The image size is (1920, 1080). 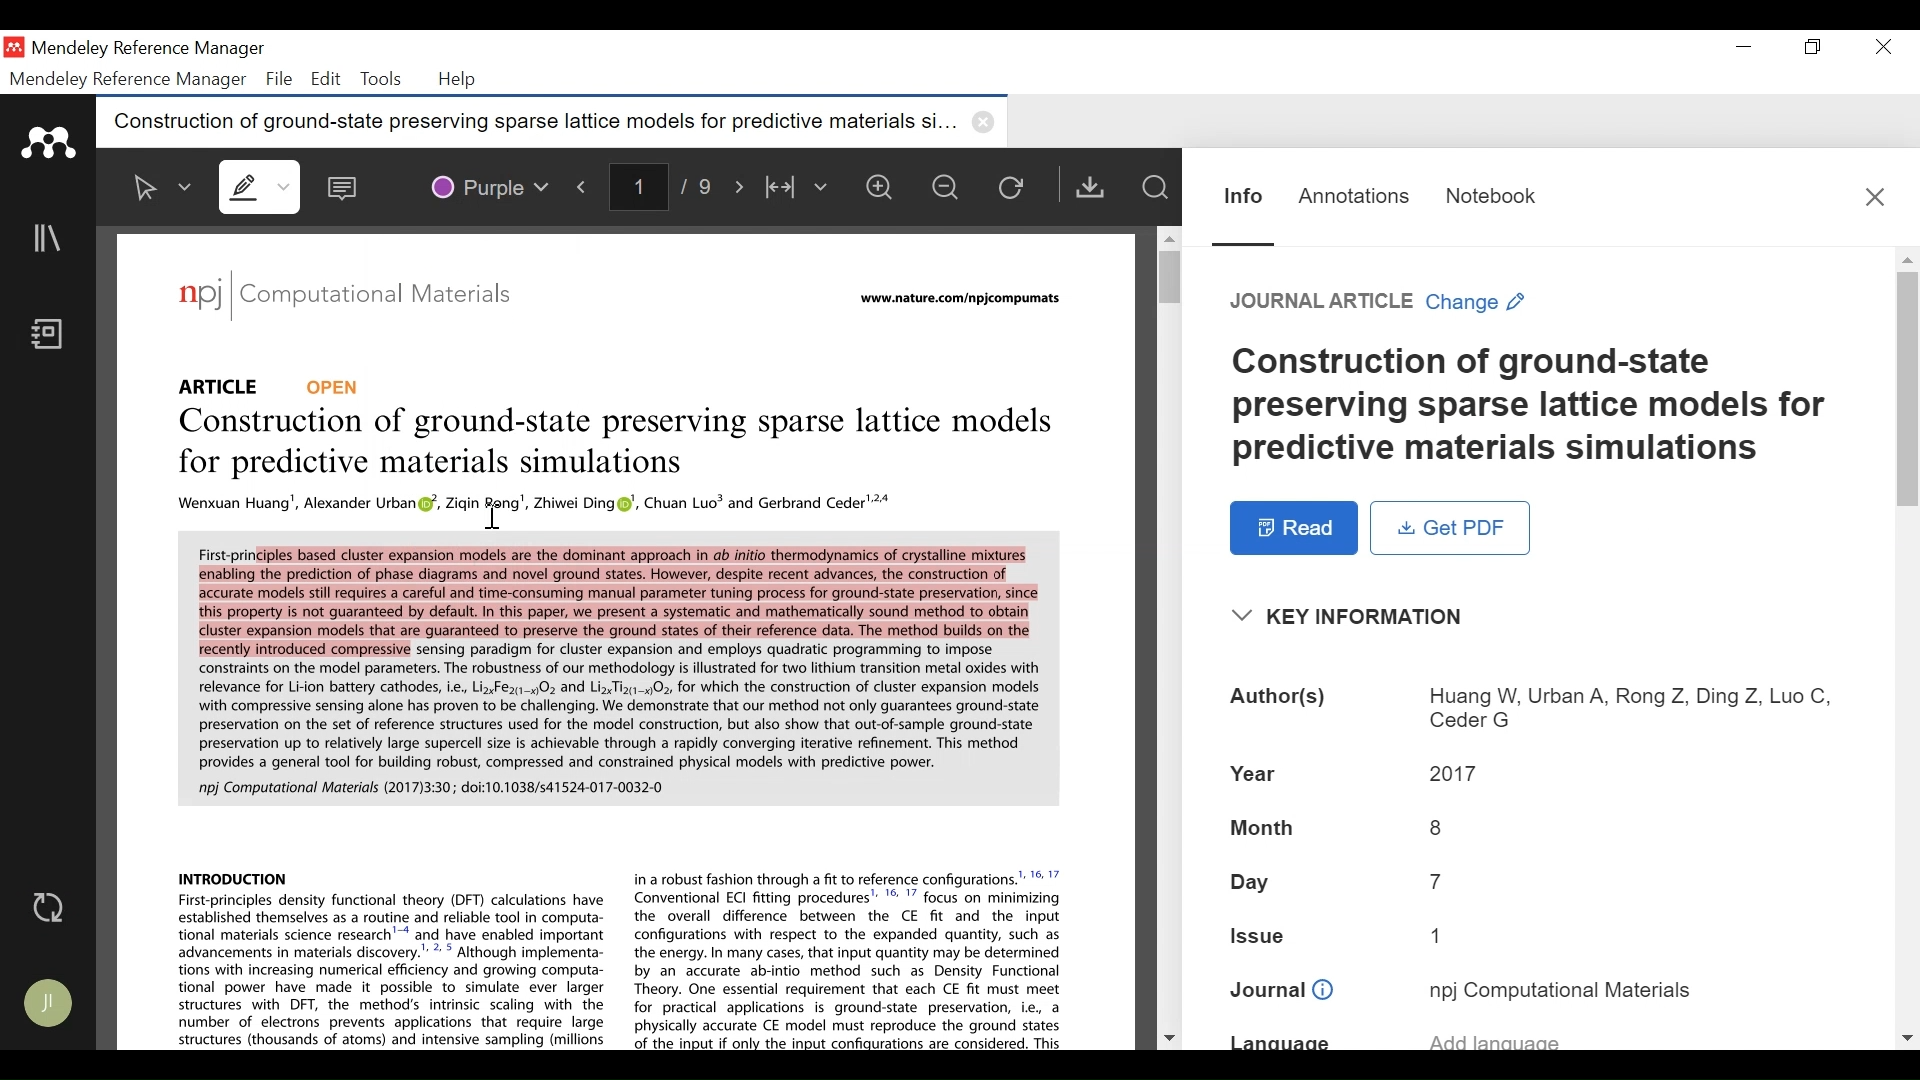 I want to click on Comment, so click(x=344, y=188).